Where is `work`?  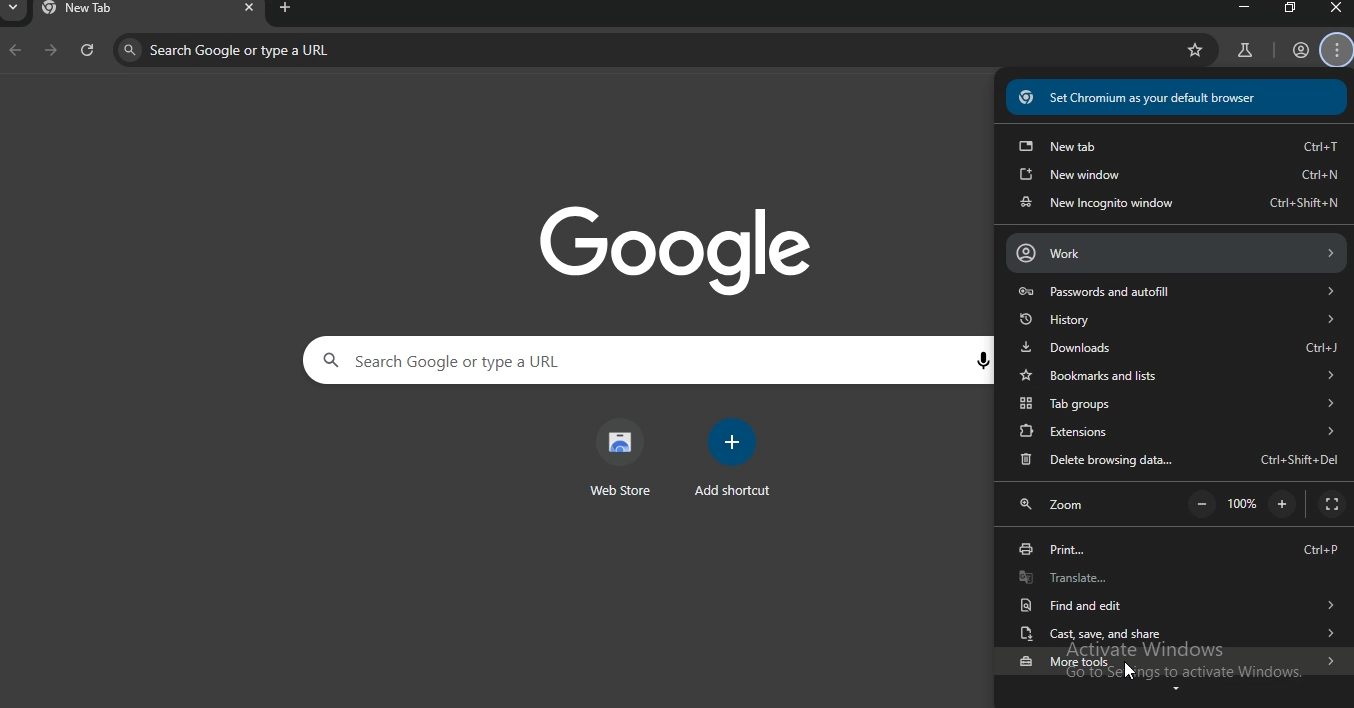 work is located at coordinates (1175, 252).